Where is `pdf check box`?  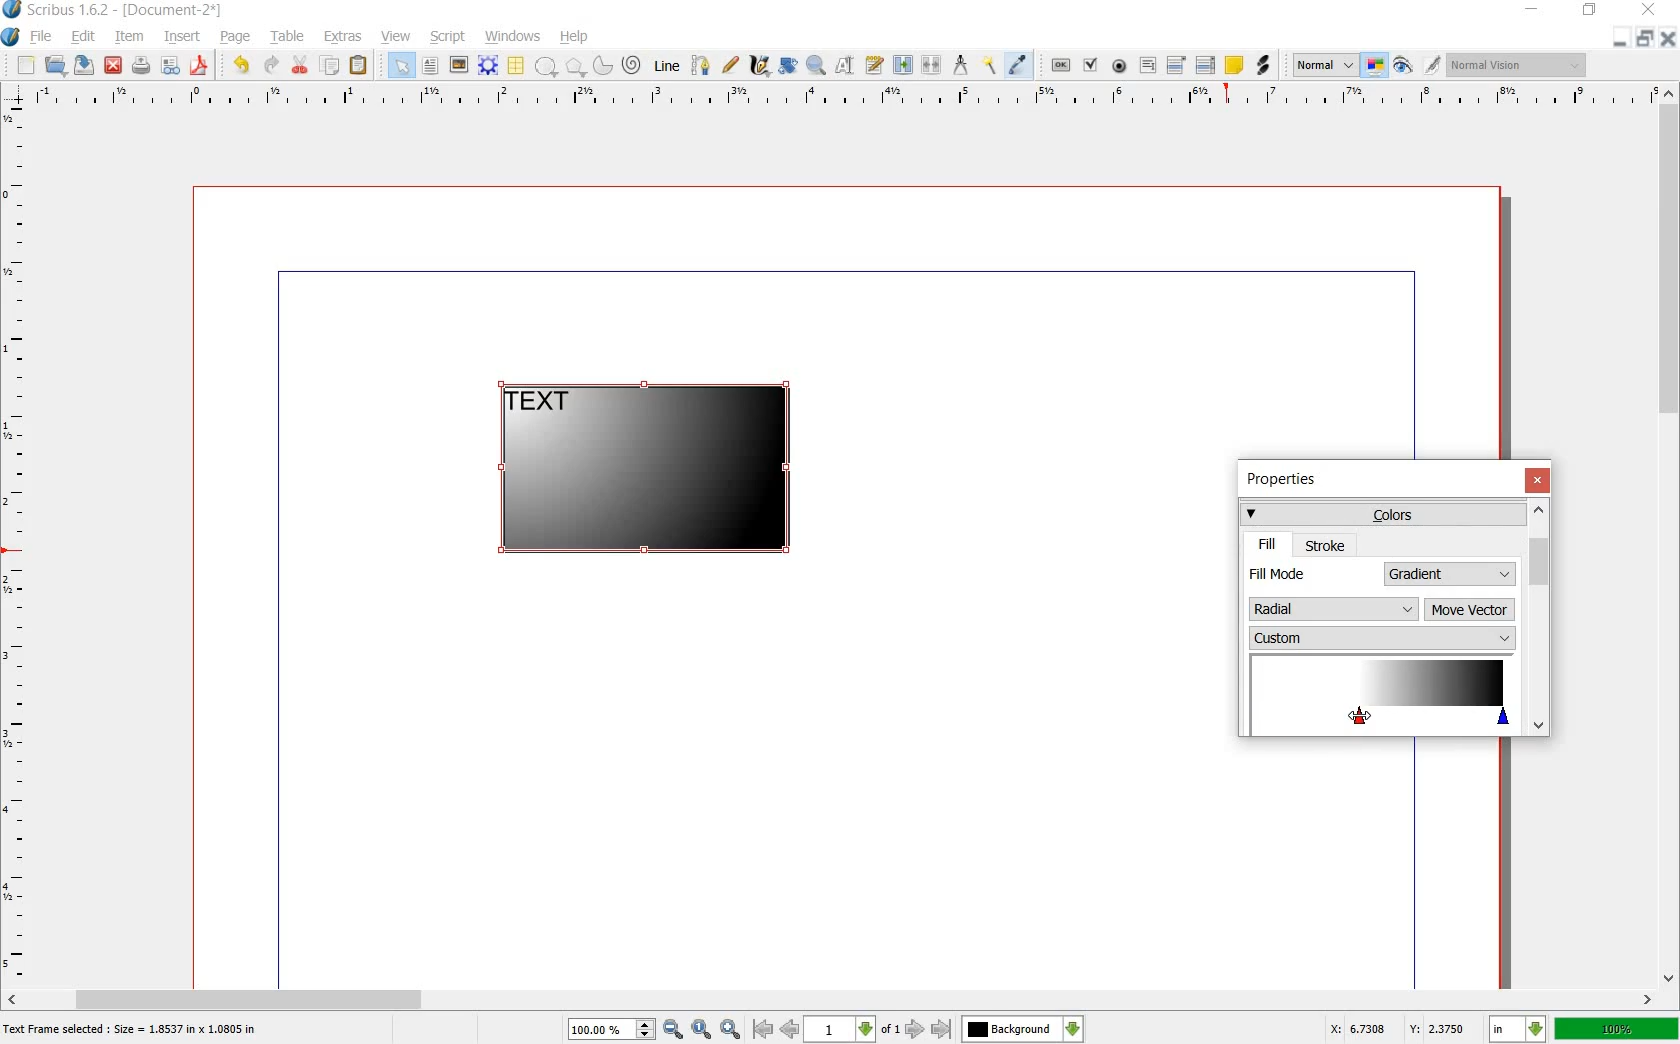
pdf check box is located at coordinates (1090, 65).